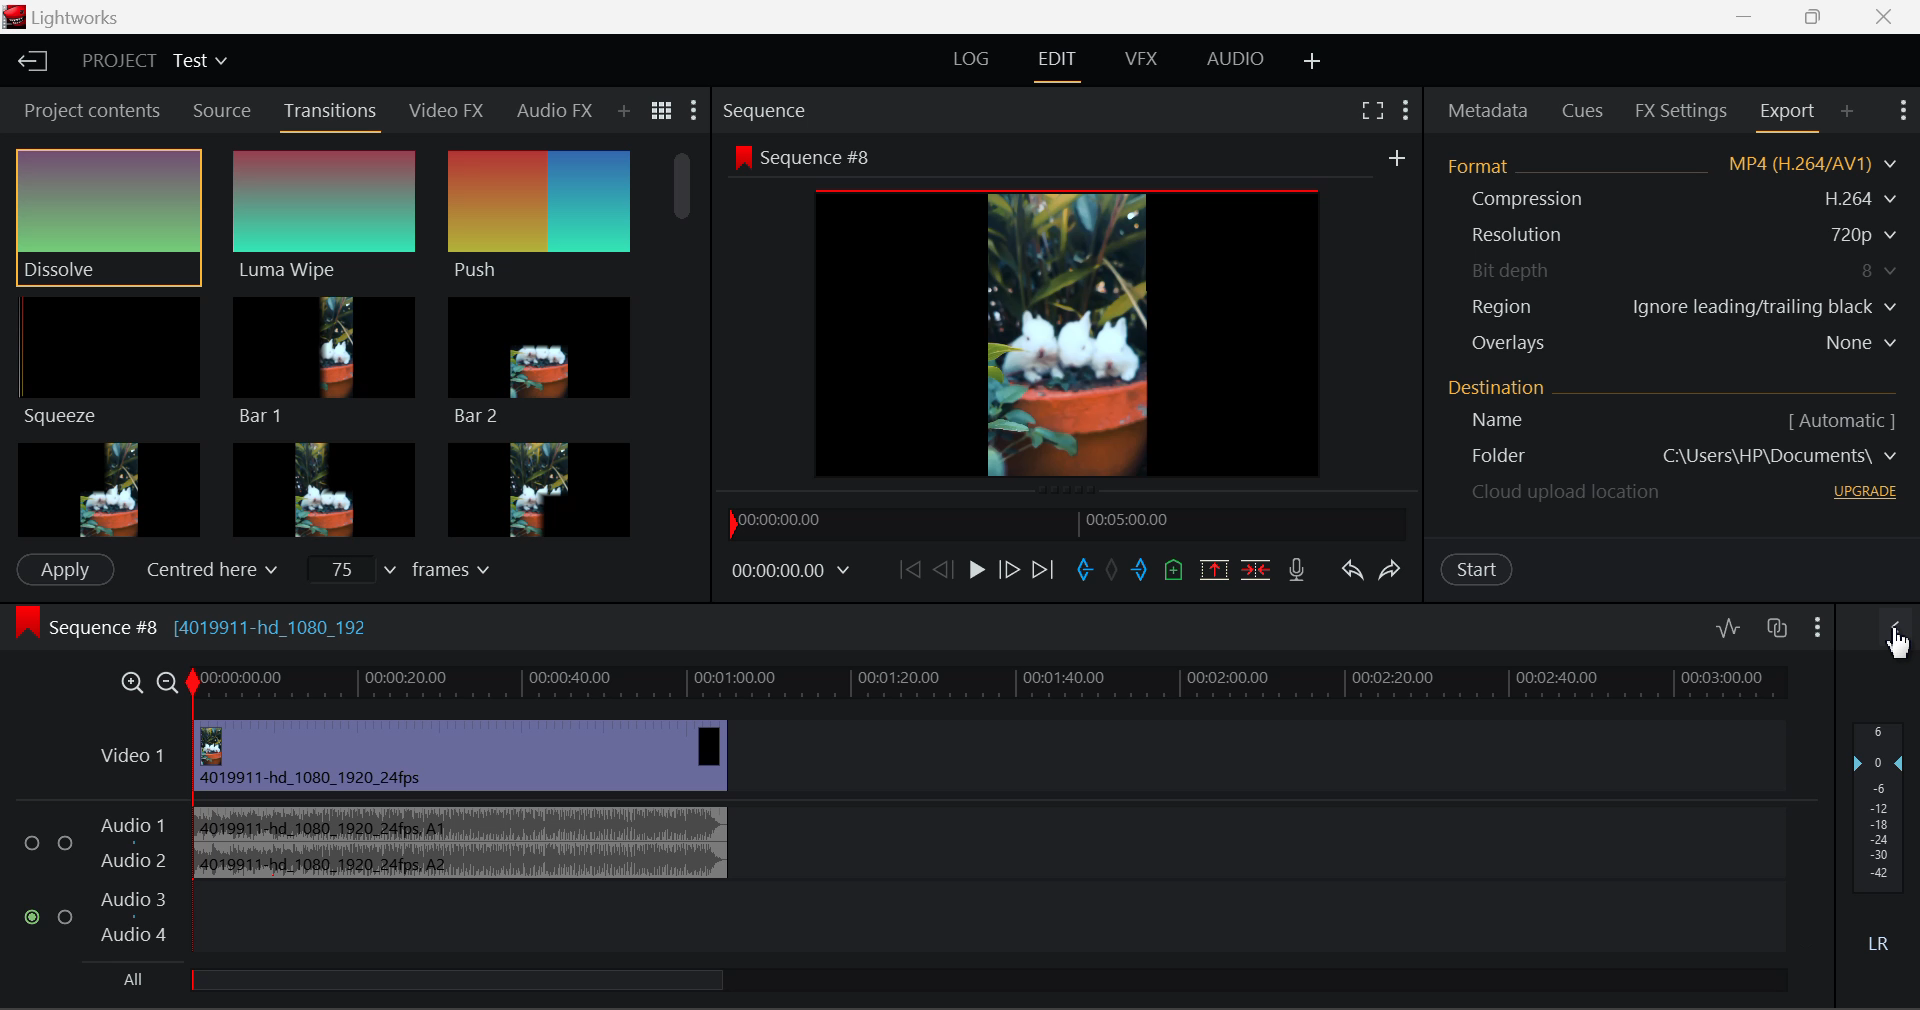 This screenshot has height=1010, width=1920. I want to click on Scroll Bar, so click(679, 342).